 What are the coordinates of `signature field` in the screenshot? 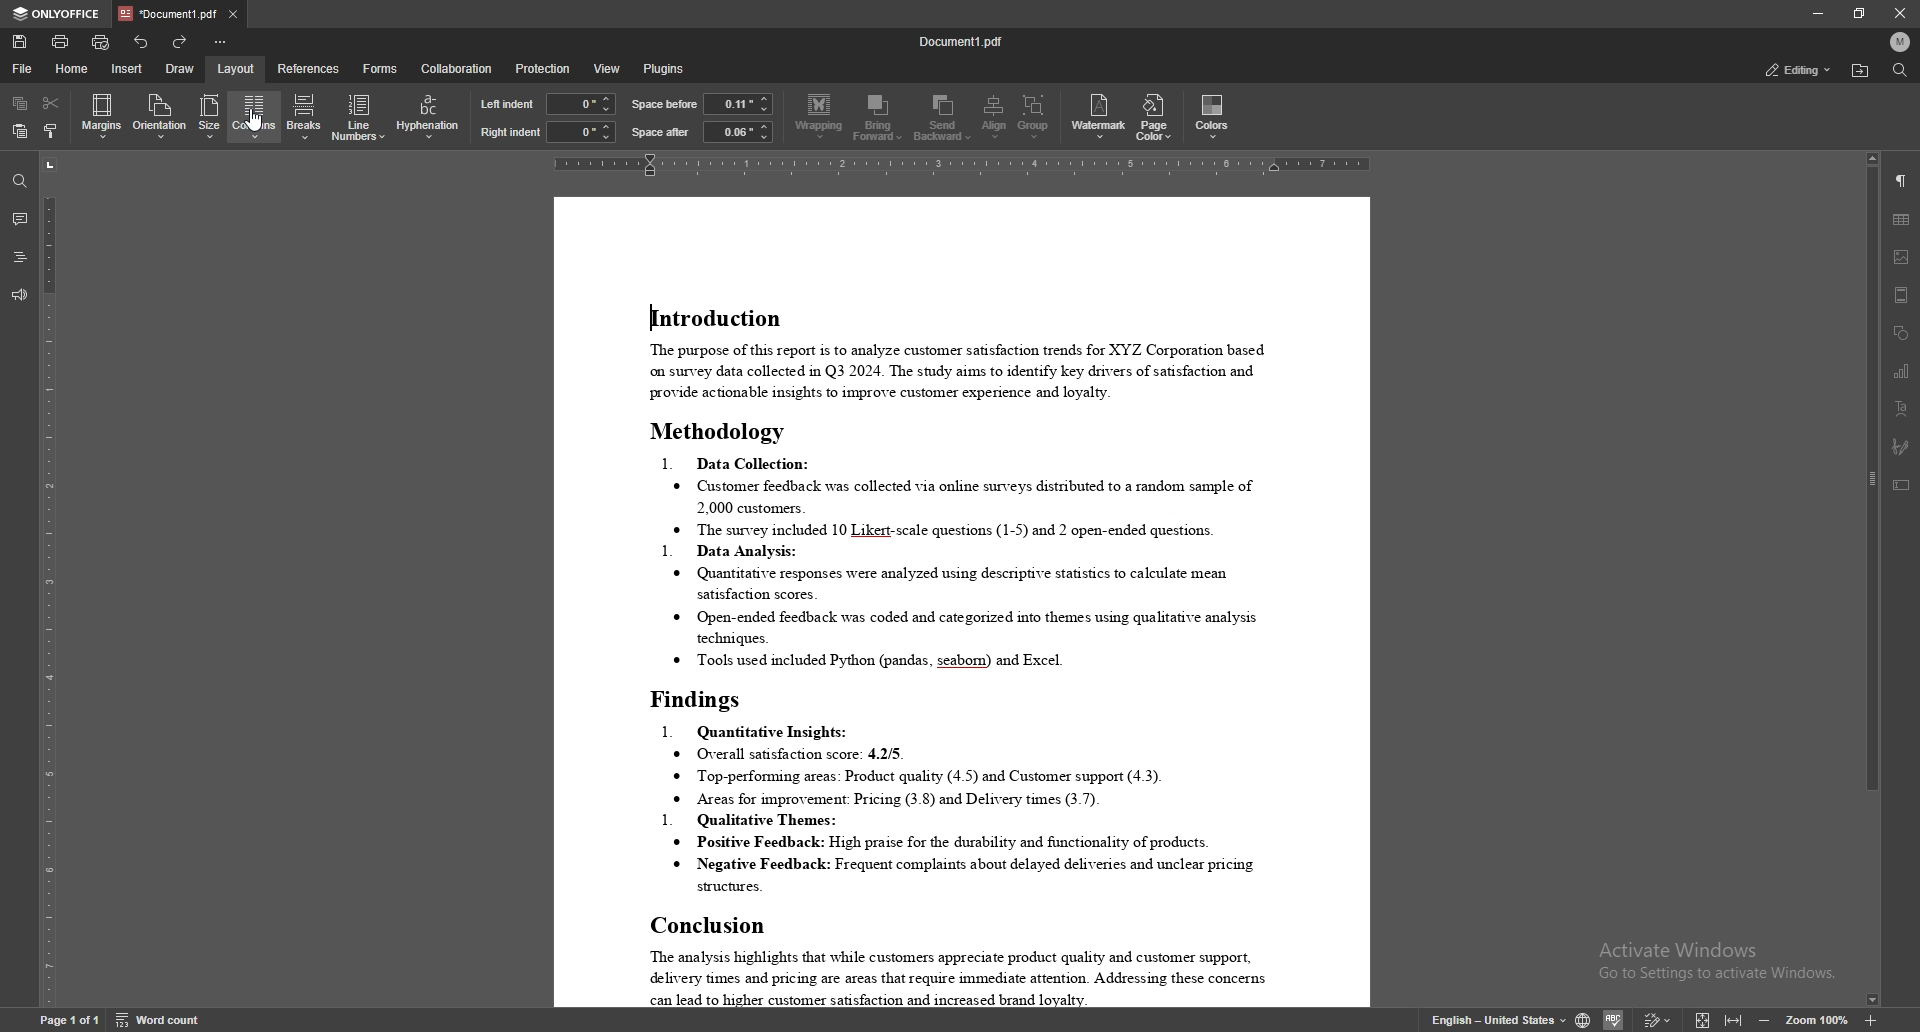 It's located at (1901, 446).